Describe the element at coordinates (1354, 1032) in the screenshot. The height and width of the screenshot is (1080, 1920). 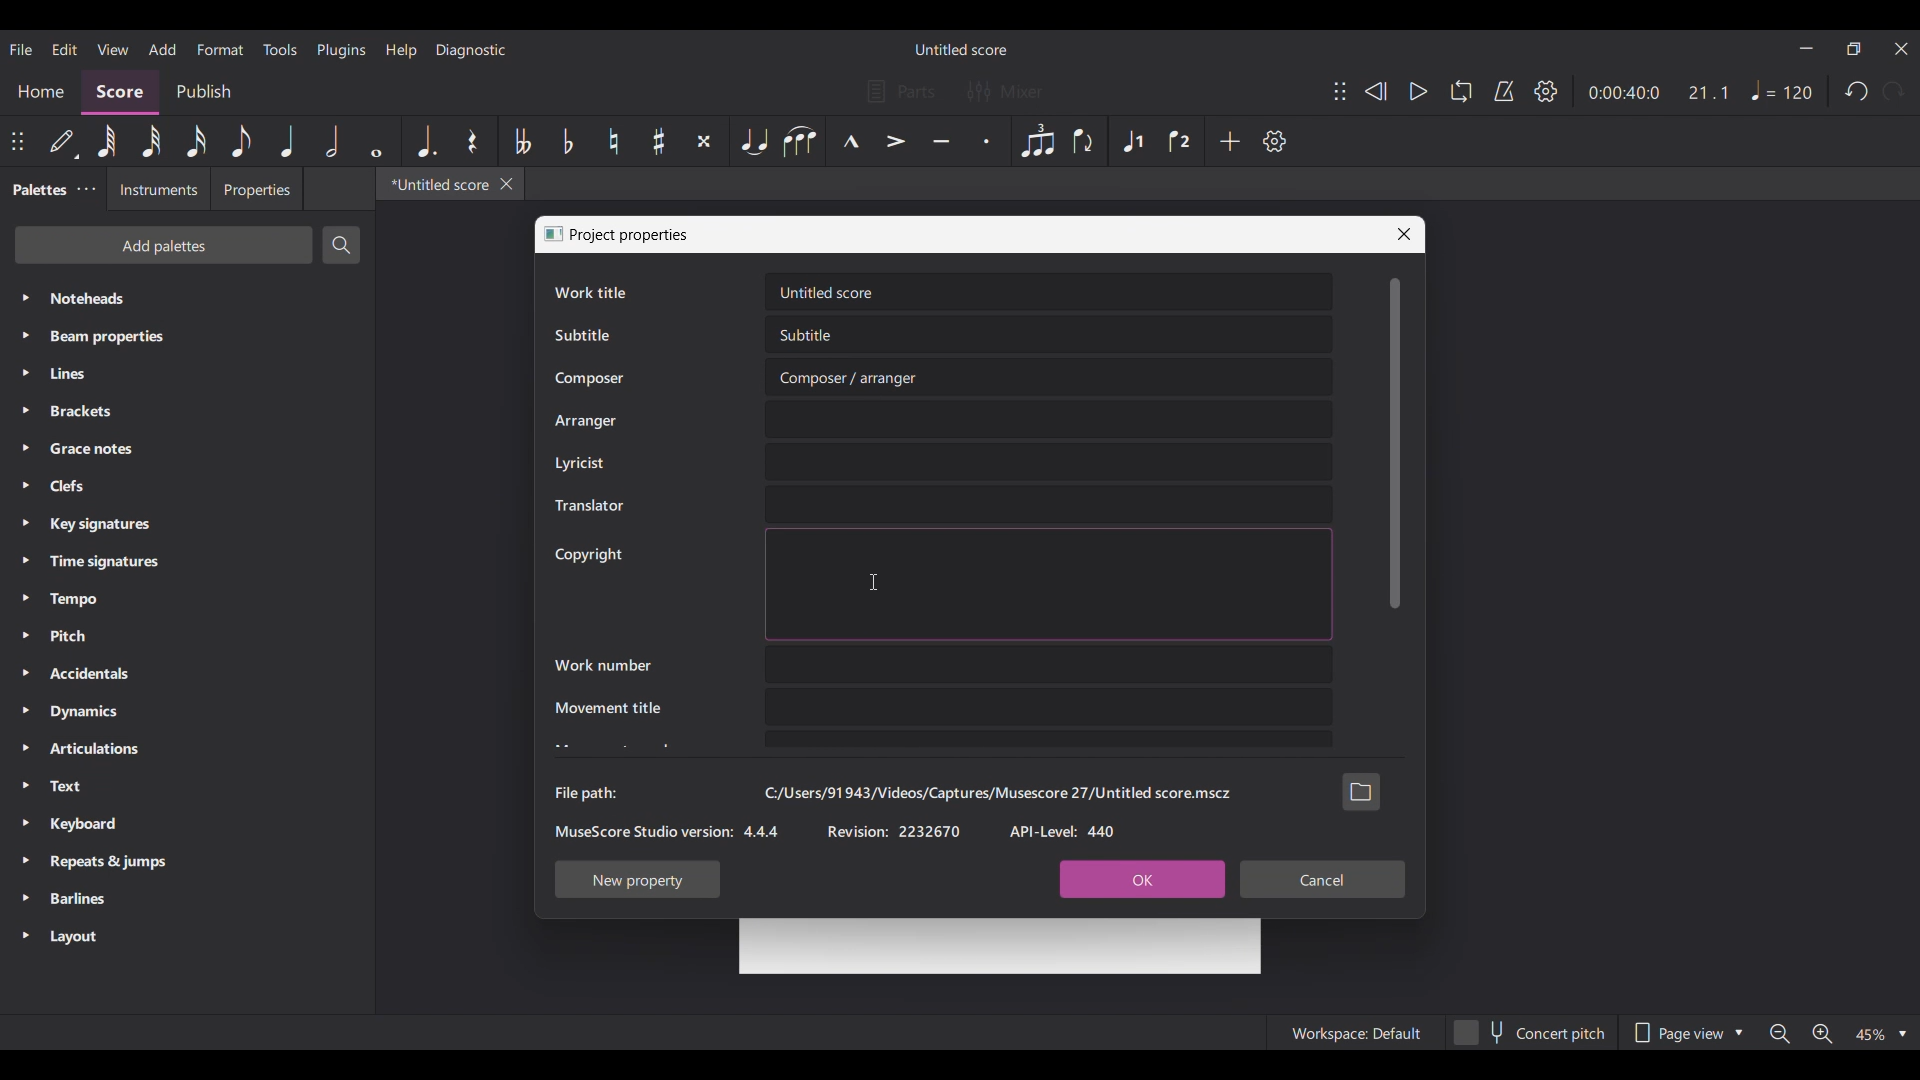
I see `Workspace: Default` at that location.